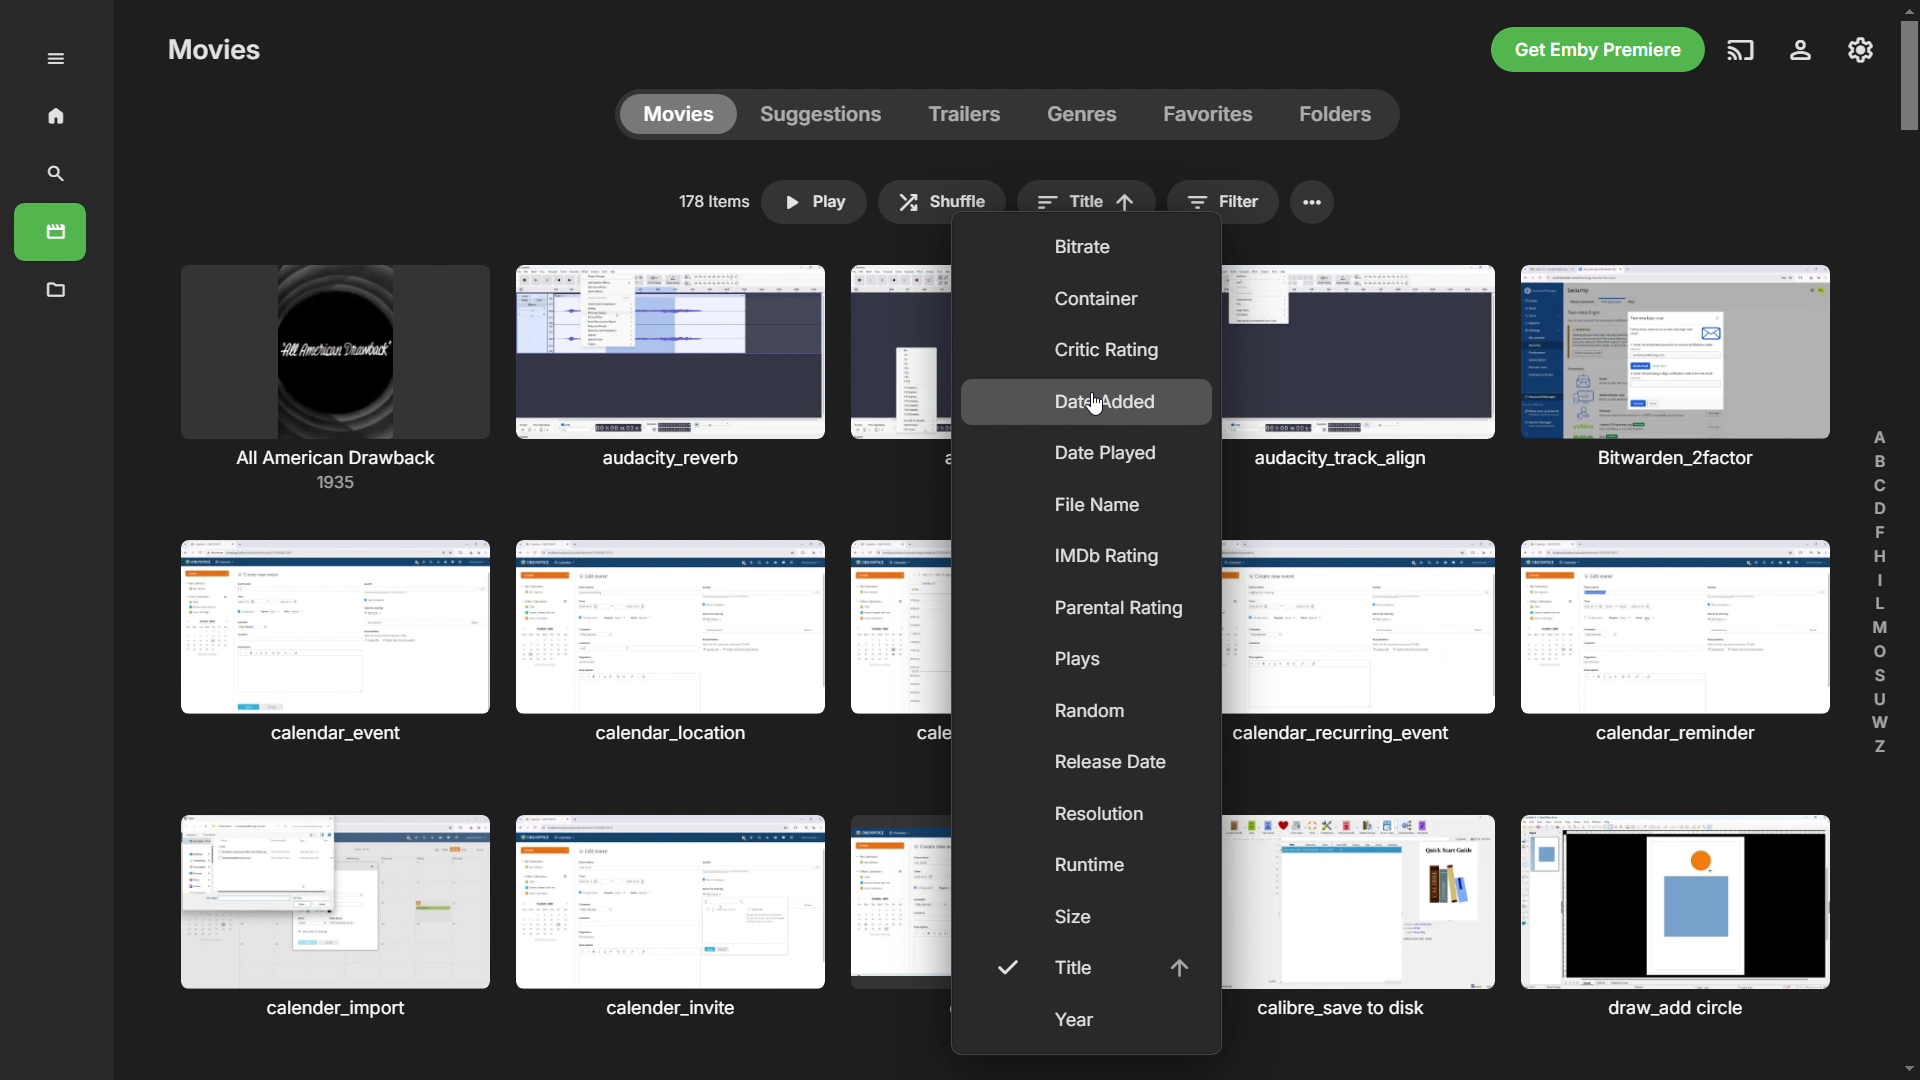  What do you see at coordinates (1368, 916) in the screenshot?
I see `` at bounding box center [1368, 916].